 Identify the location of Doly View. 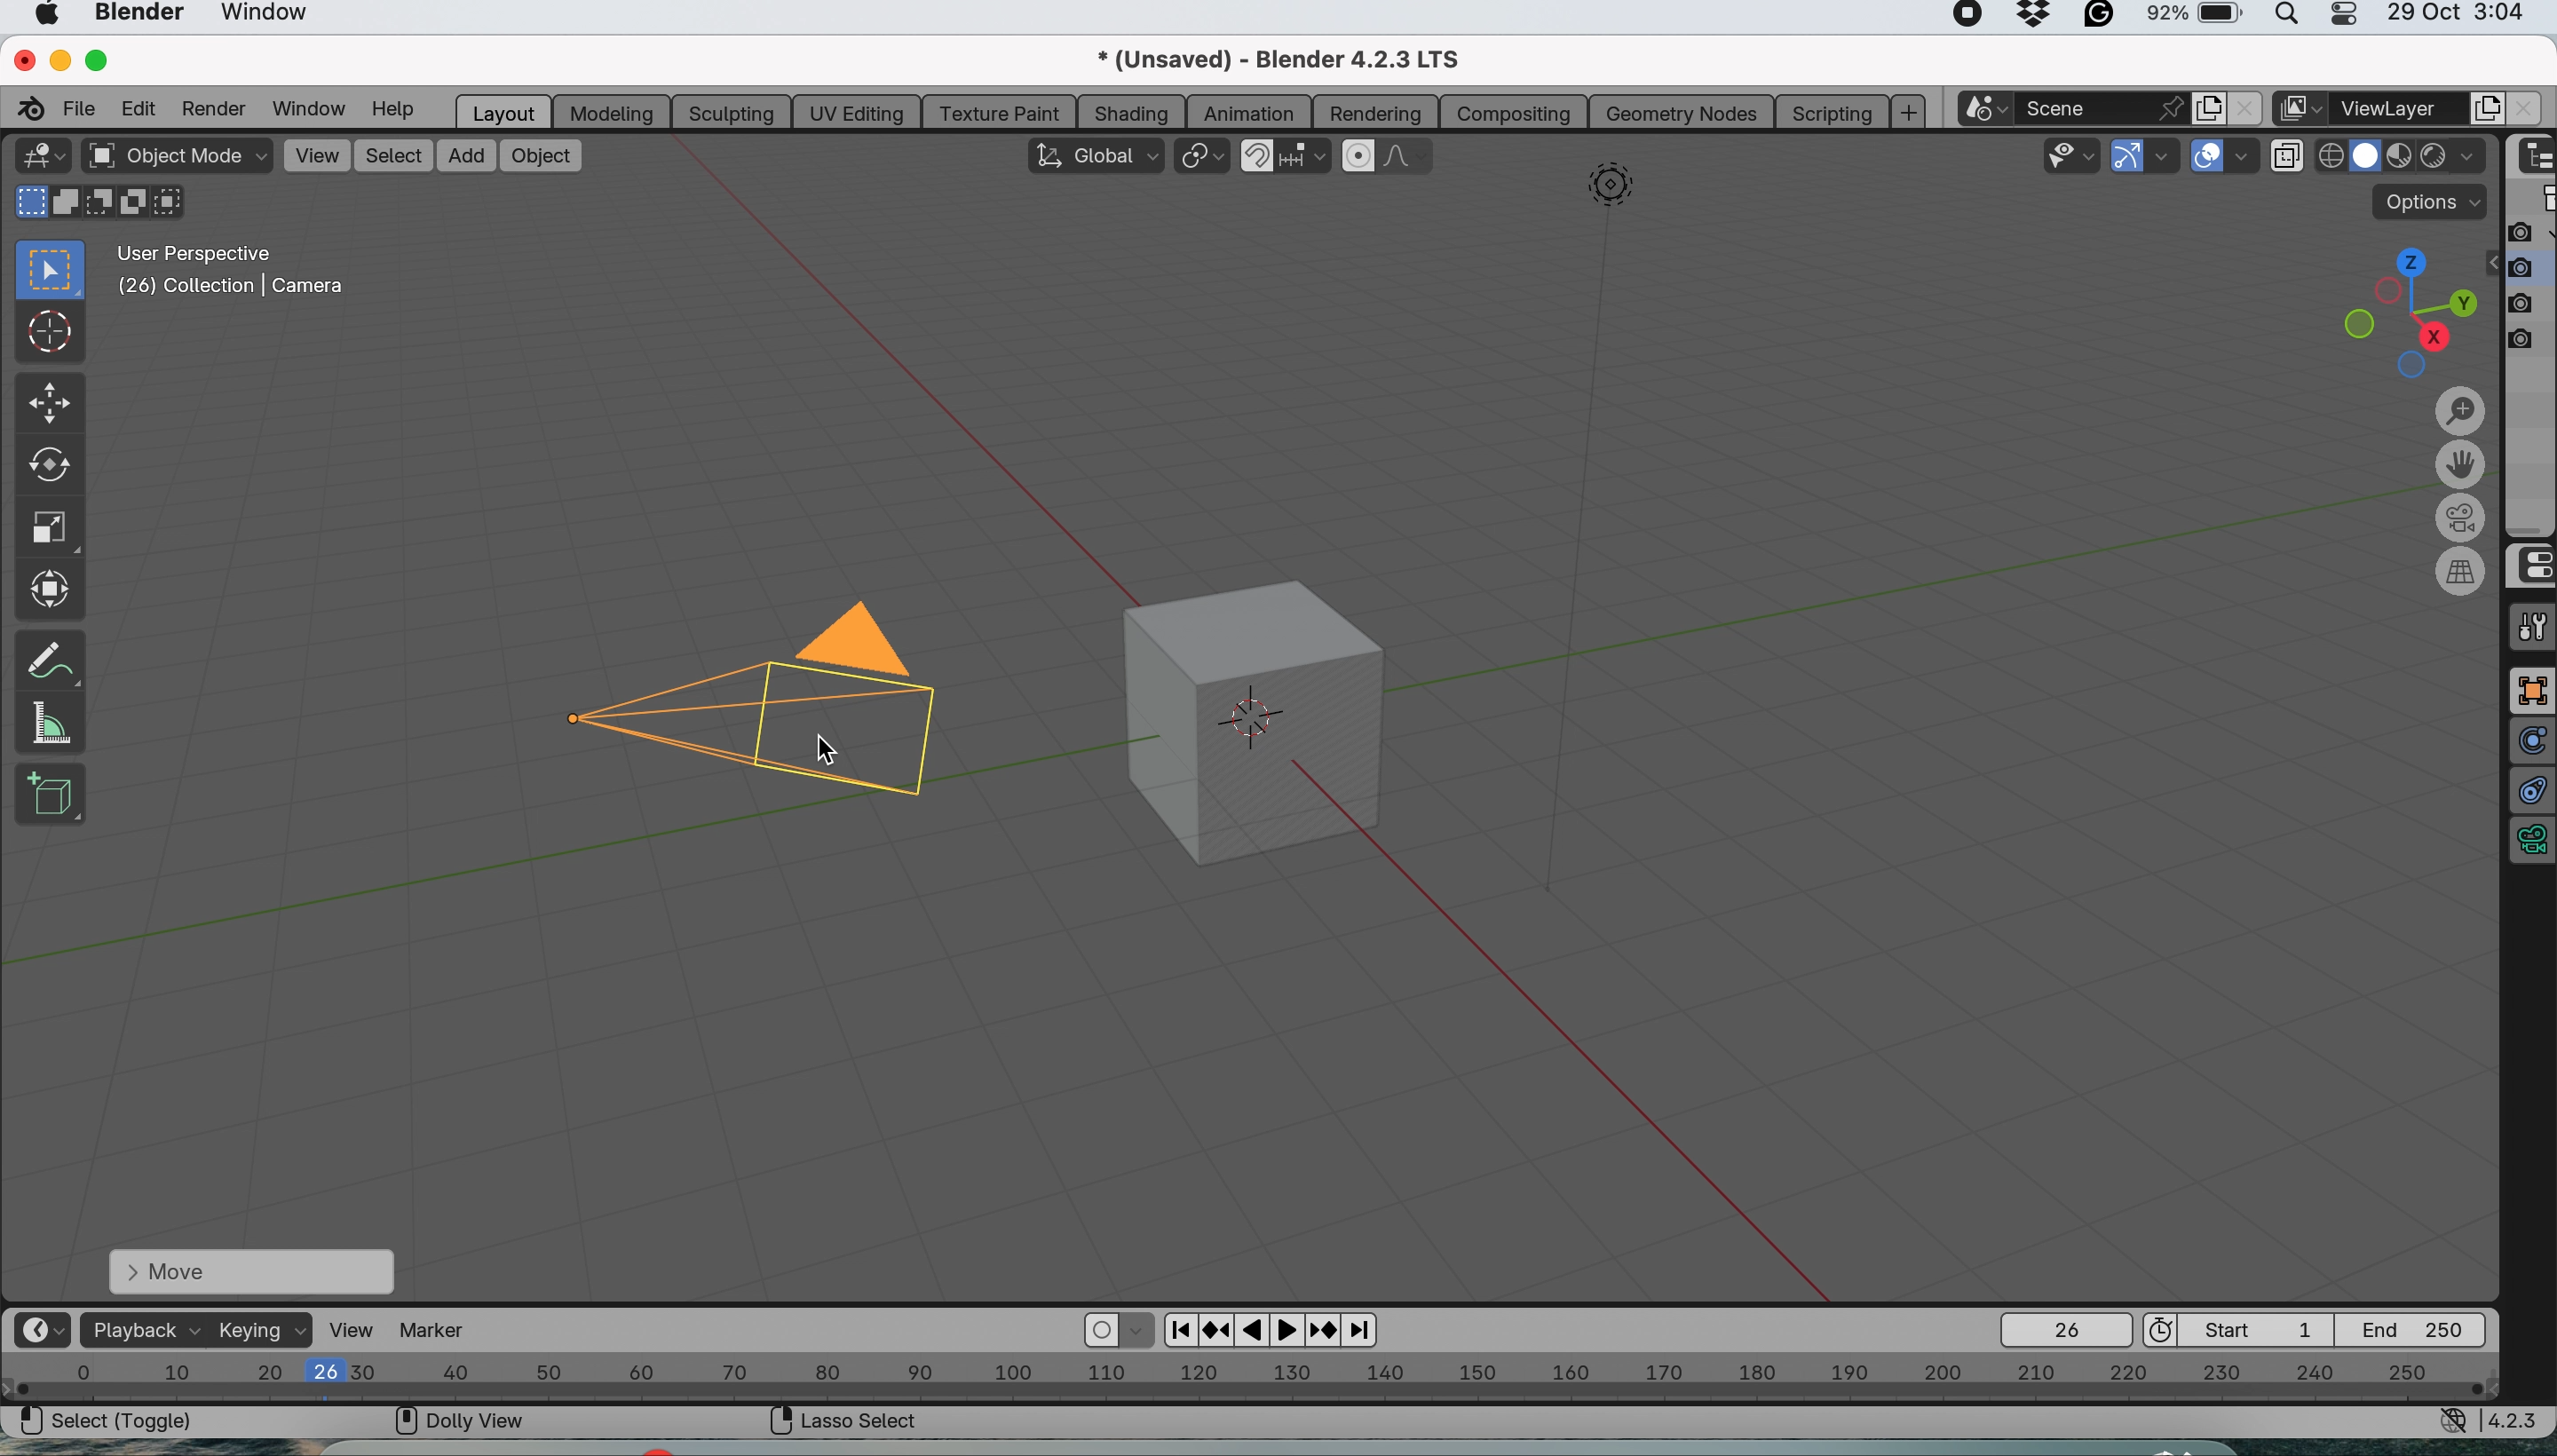
(465, 1425).